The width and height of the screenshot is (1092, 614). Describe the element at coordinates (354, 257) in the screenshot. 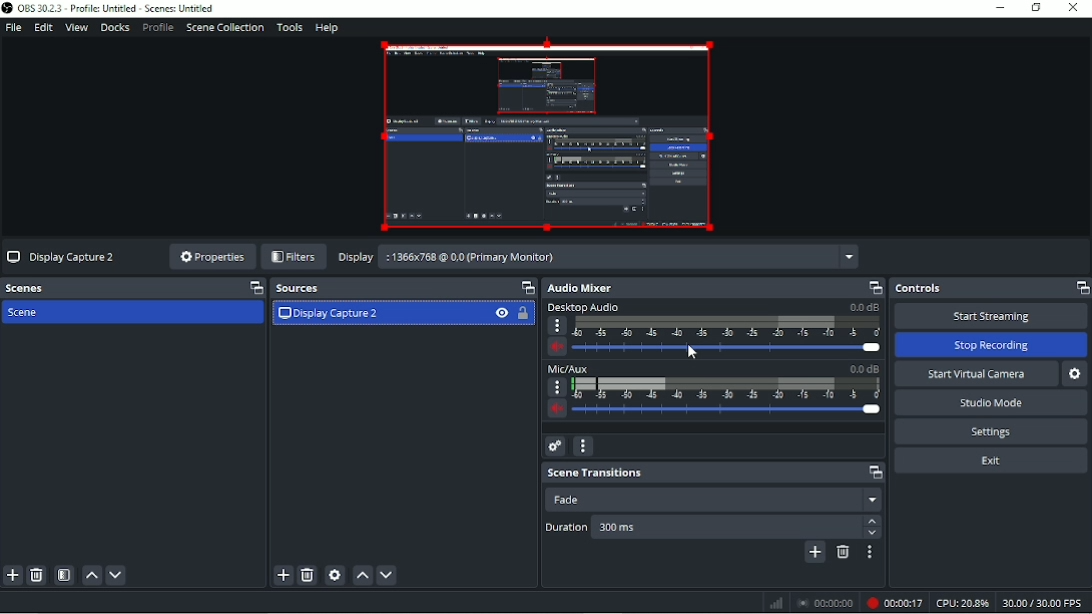

I see `Display` at that location.